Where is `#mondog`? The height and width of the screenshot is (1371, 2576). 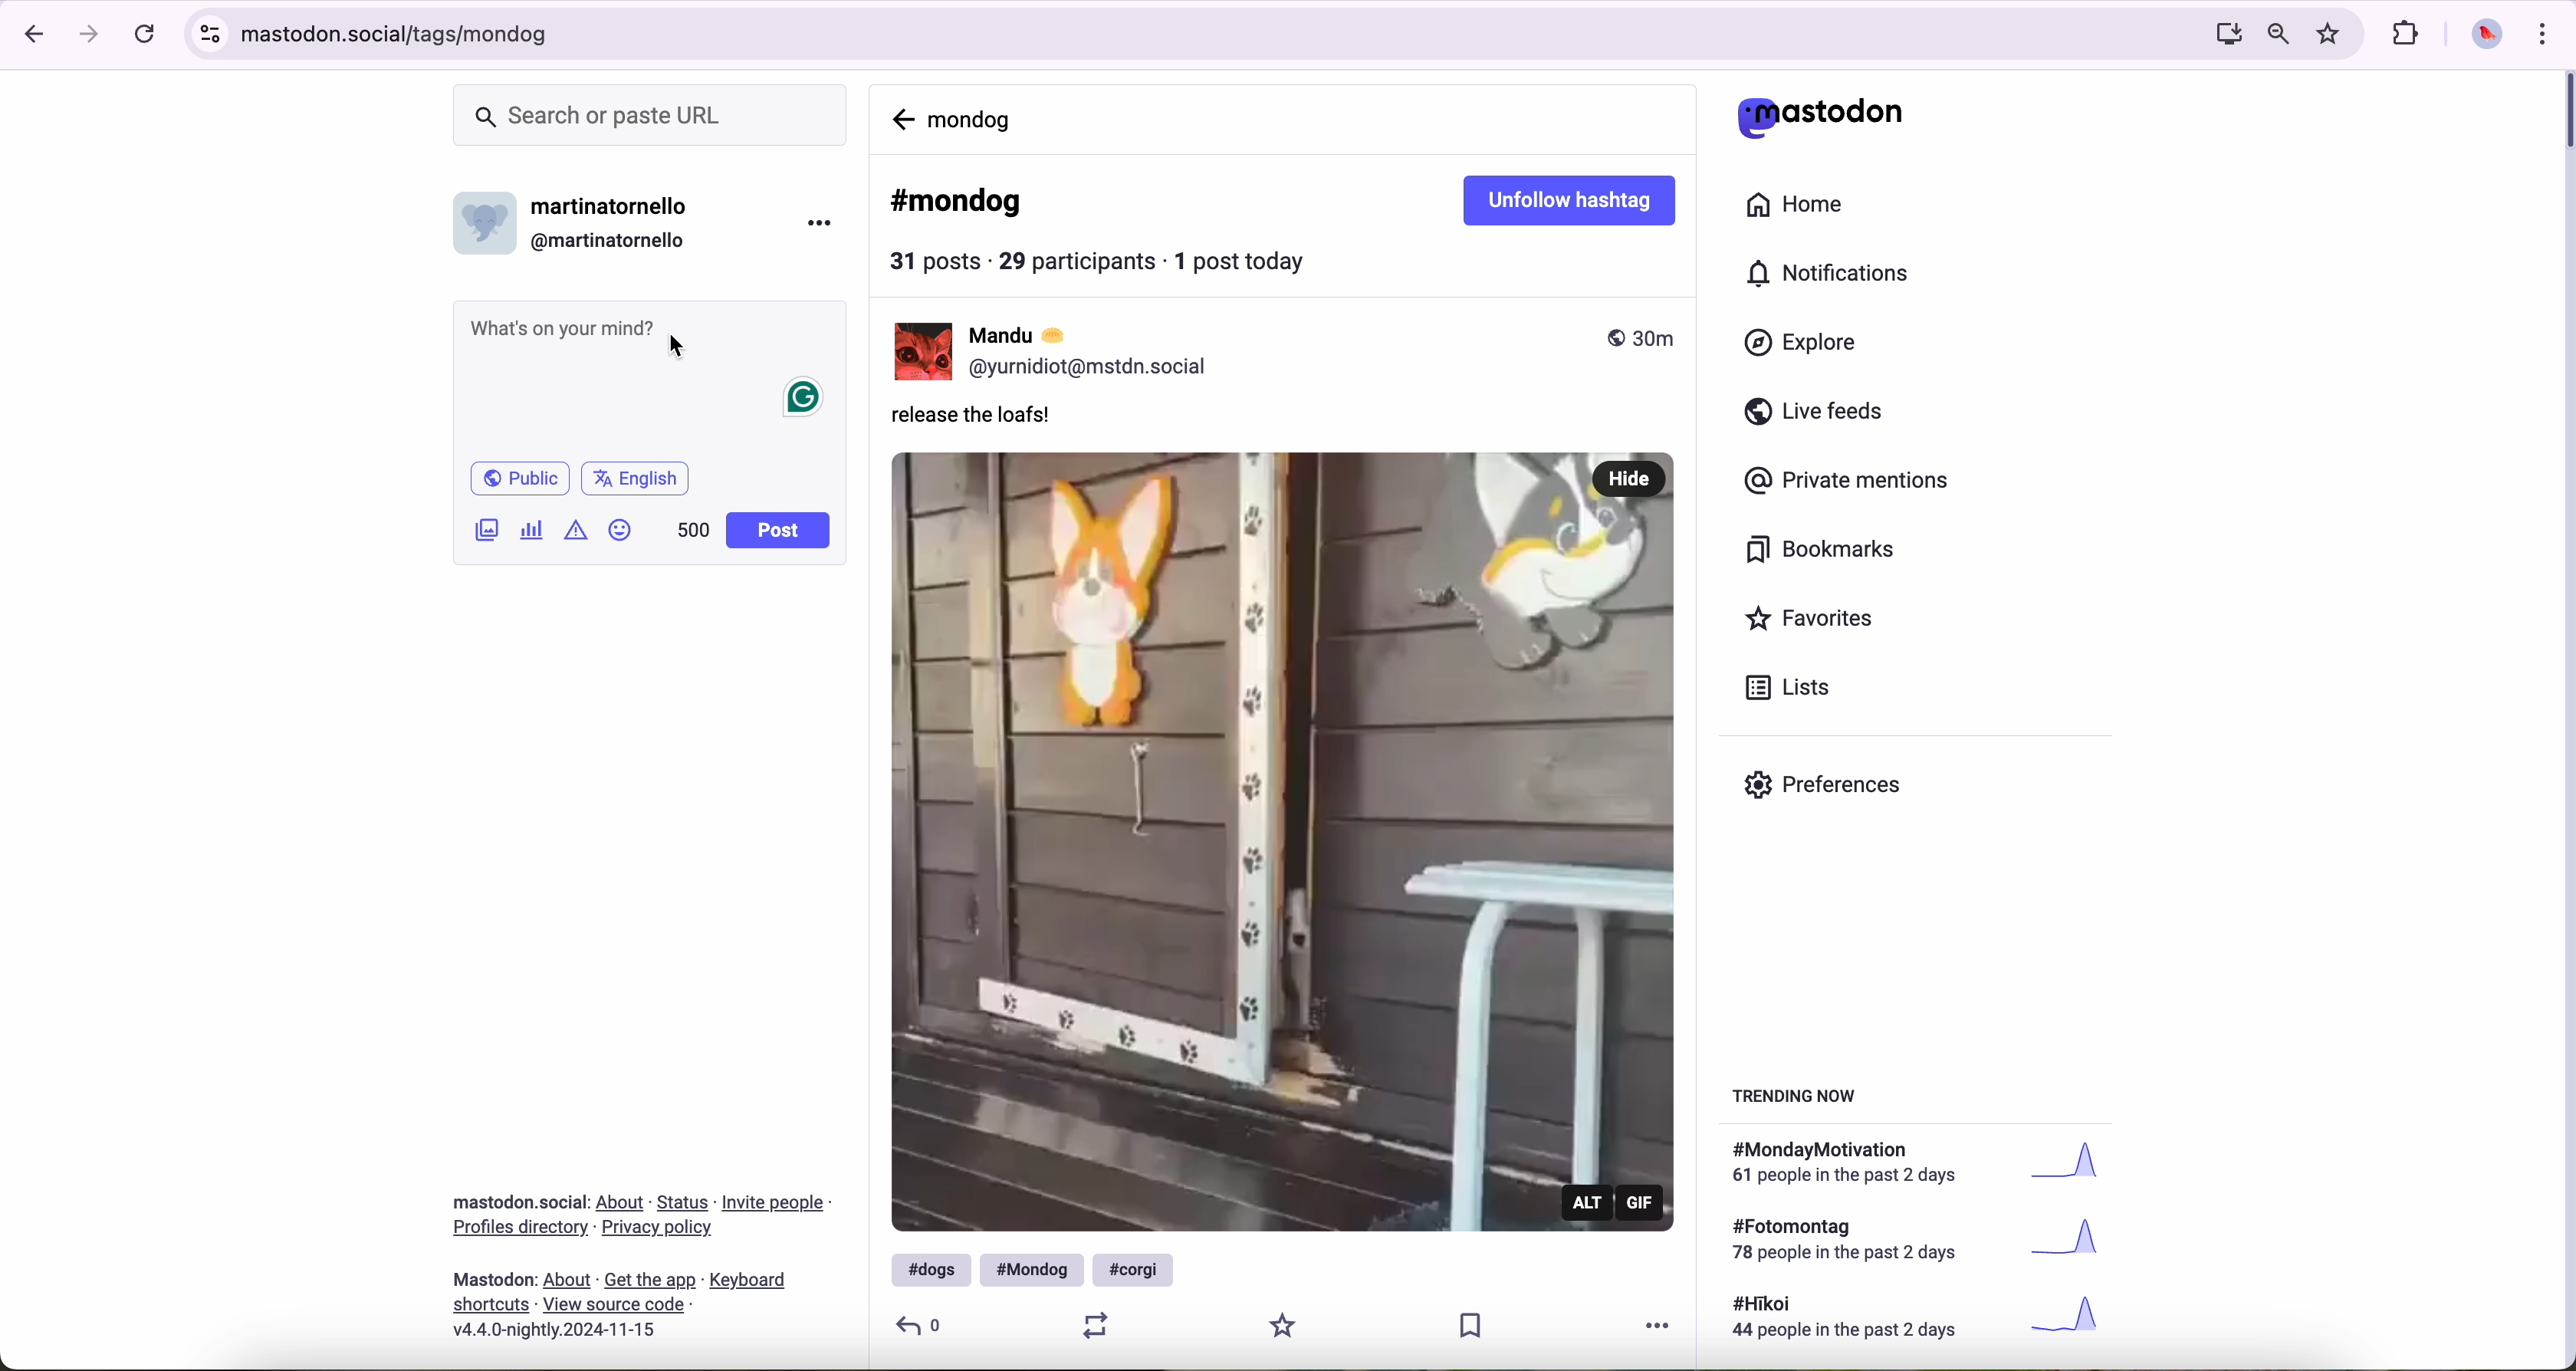 #mondog is located at coordinates (1032, 1270).